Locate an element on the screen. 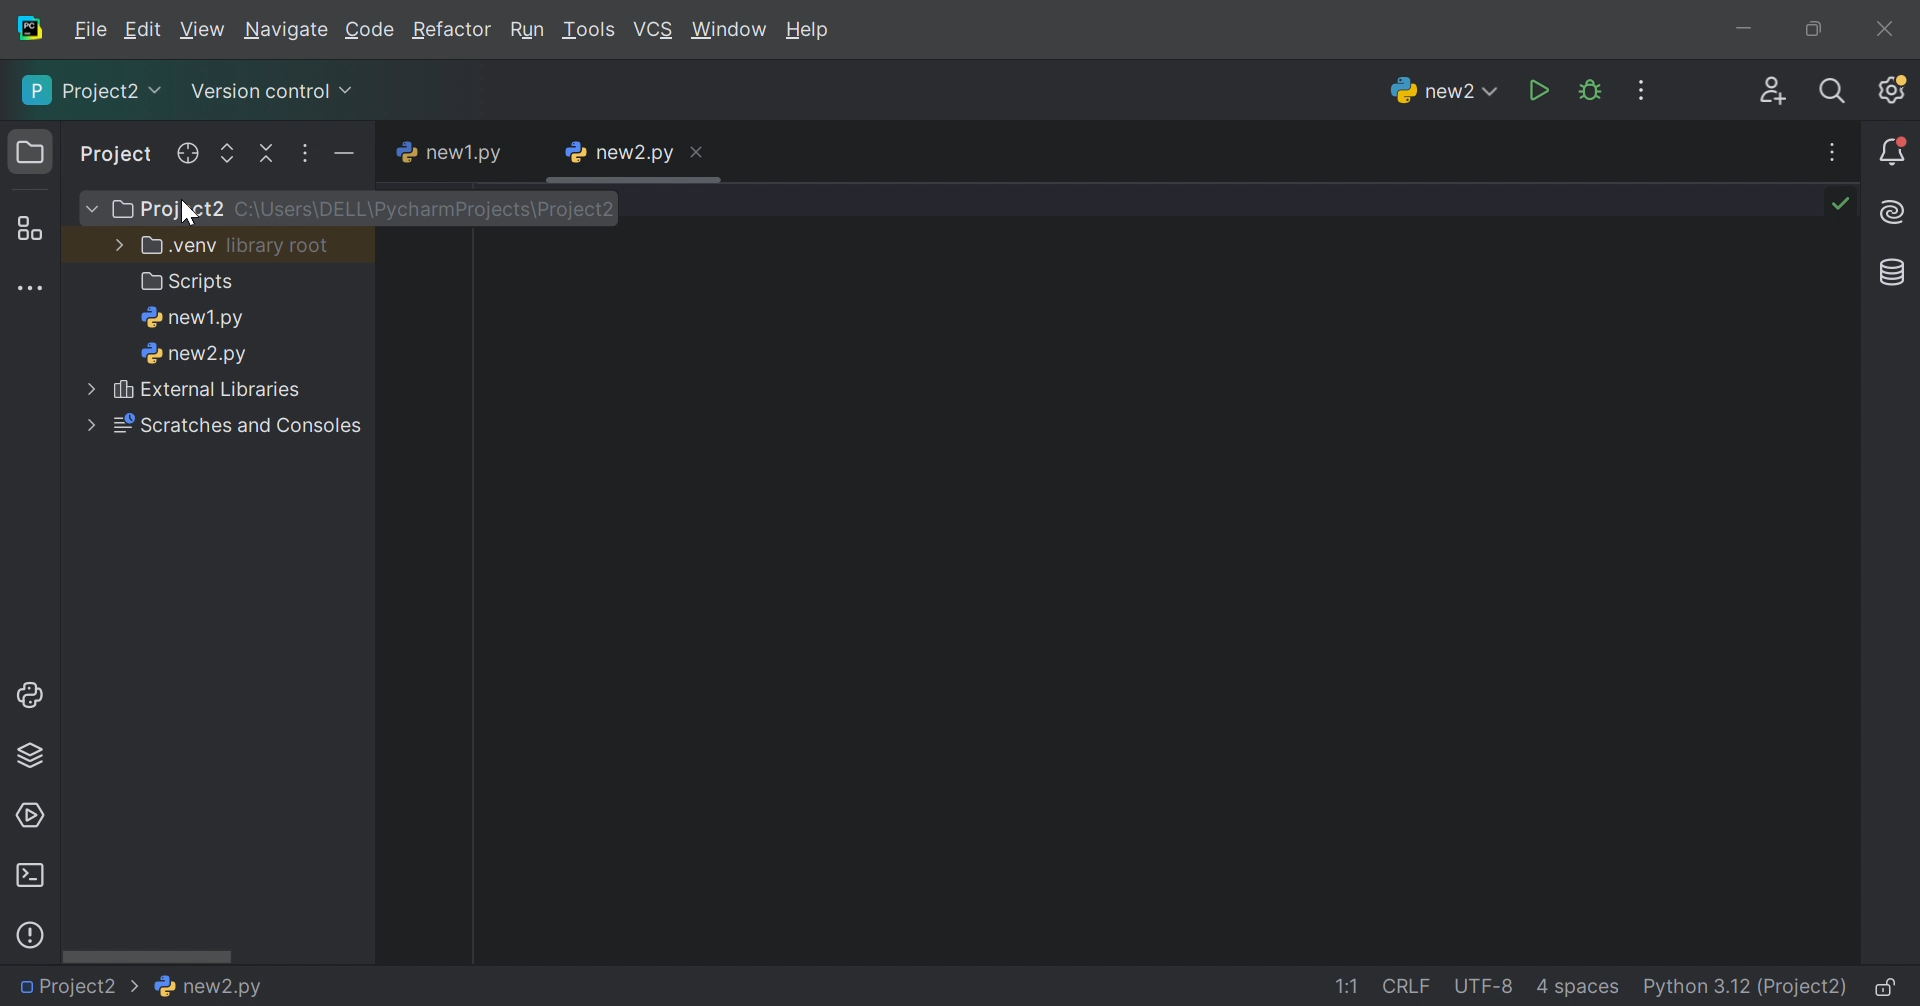  Scroll bar is located at coordinates (145, 952).